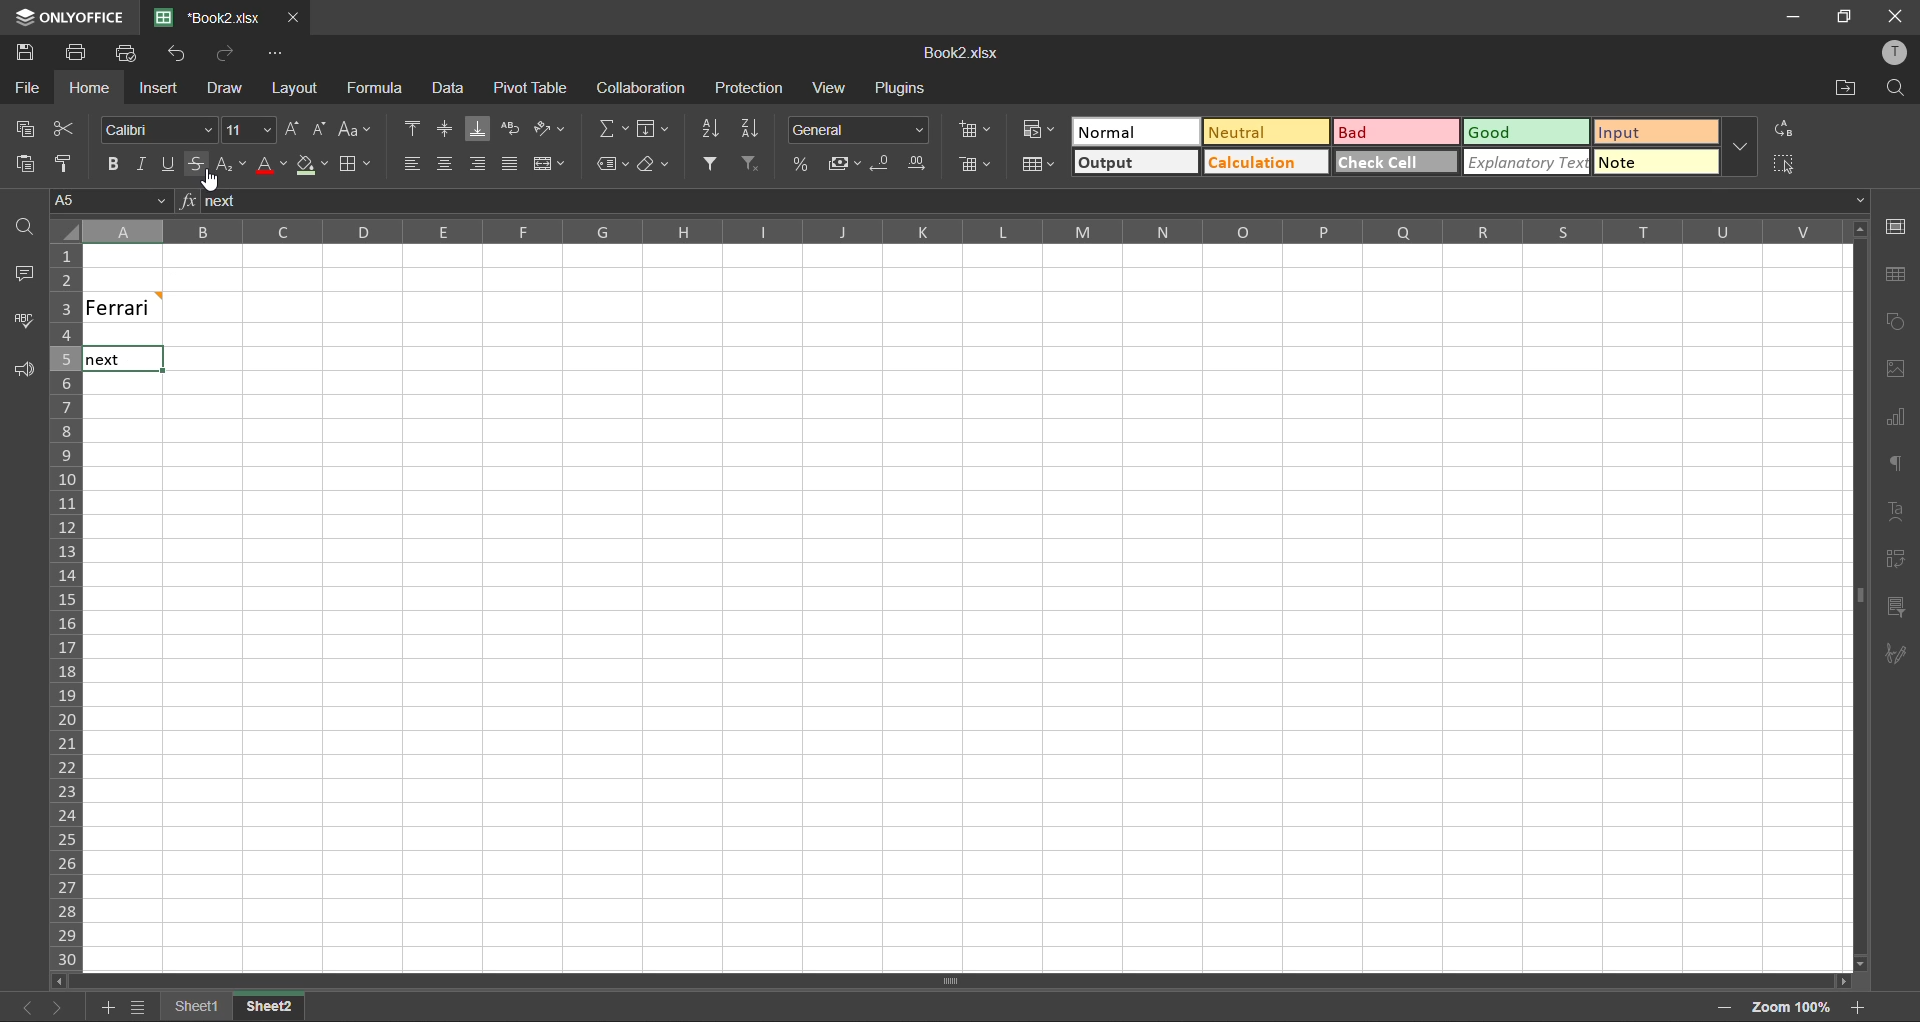 This screenshot has width=1920, height=1022. What do you see at coordinates (69, 610) in the screenshot?
I see `row numbers` at bounding box center [69, 610].